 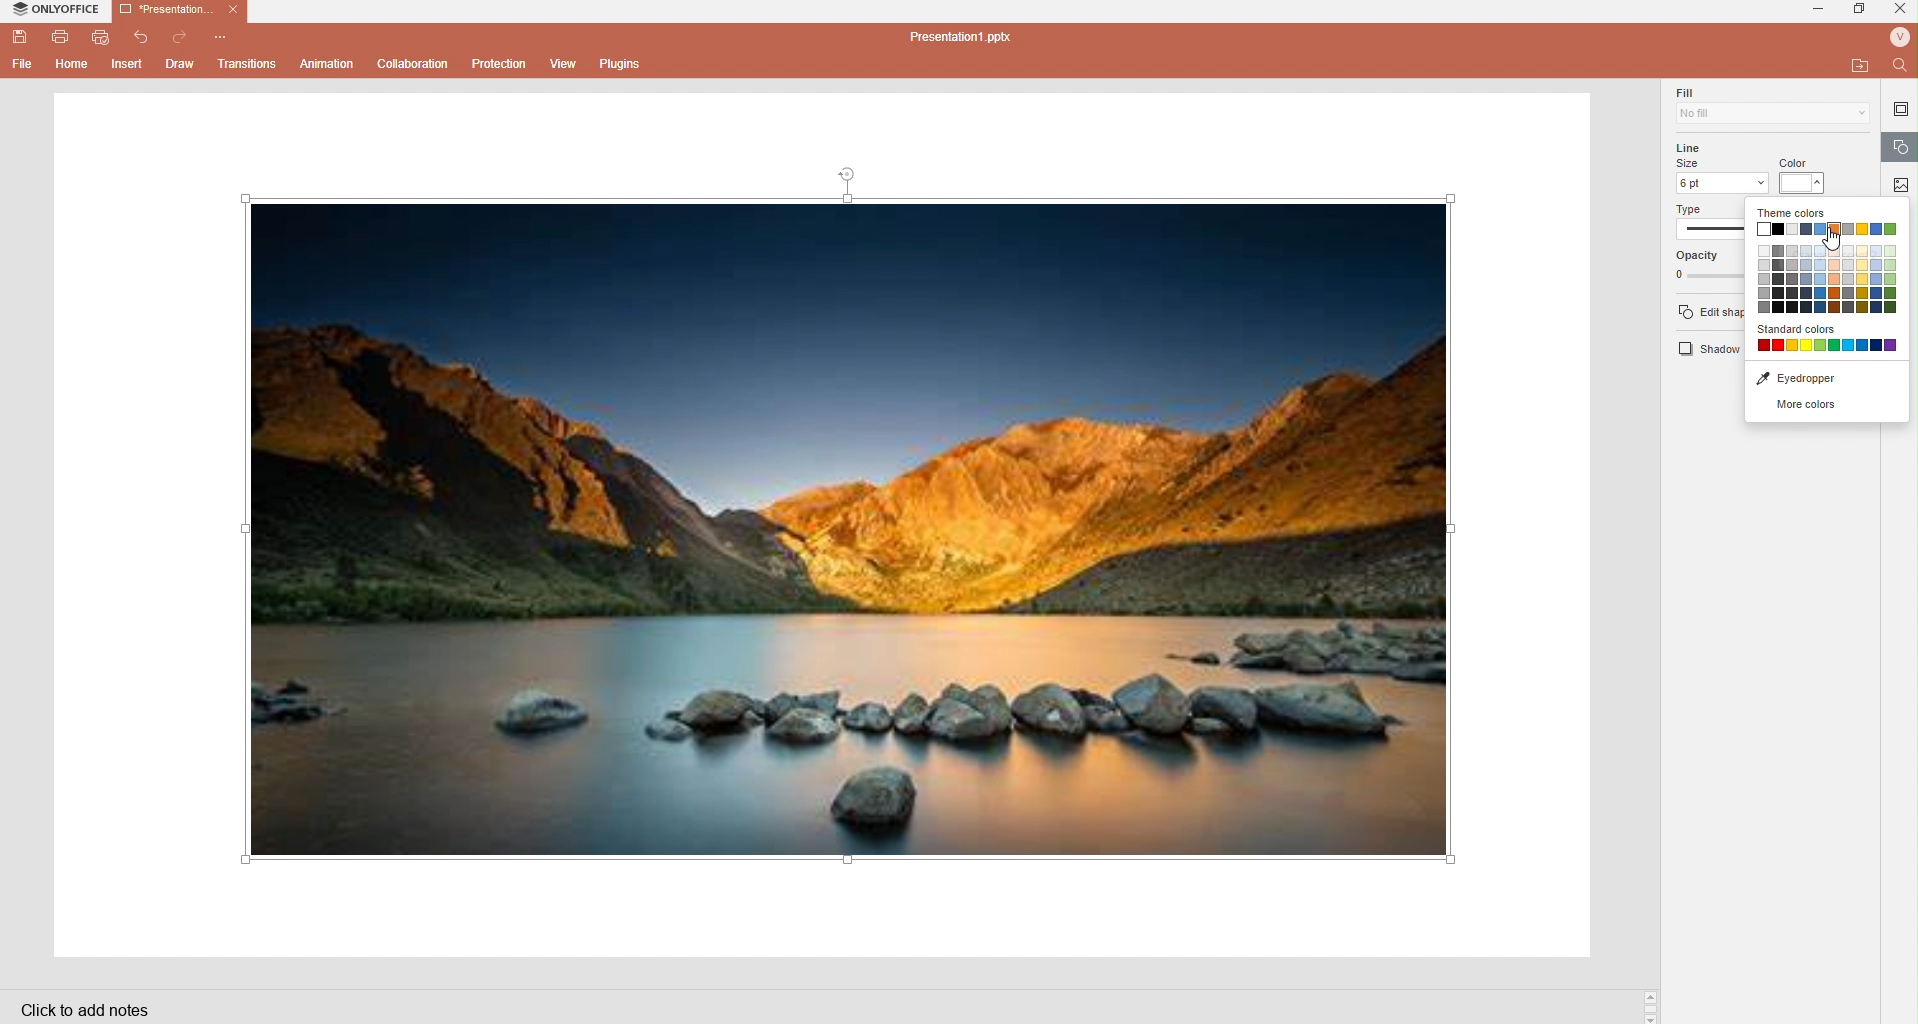 What do you see at coordinates (1827, 379) in the screenshot?
I see `Eyedropper` at bounding box center [1827, 379].